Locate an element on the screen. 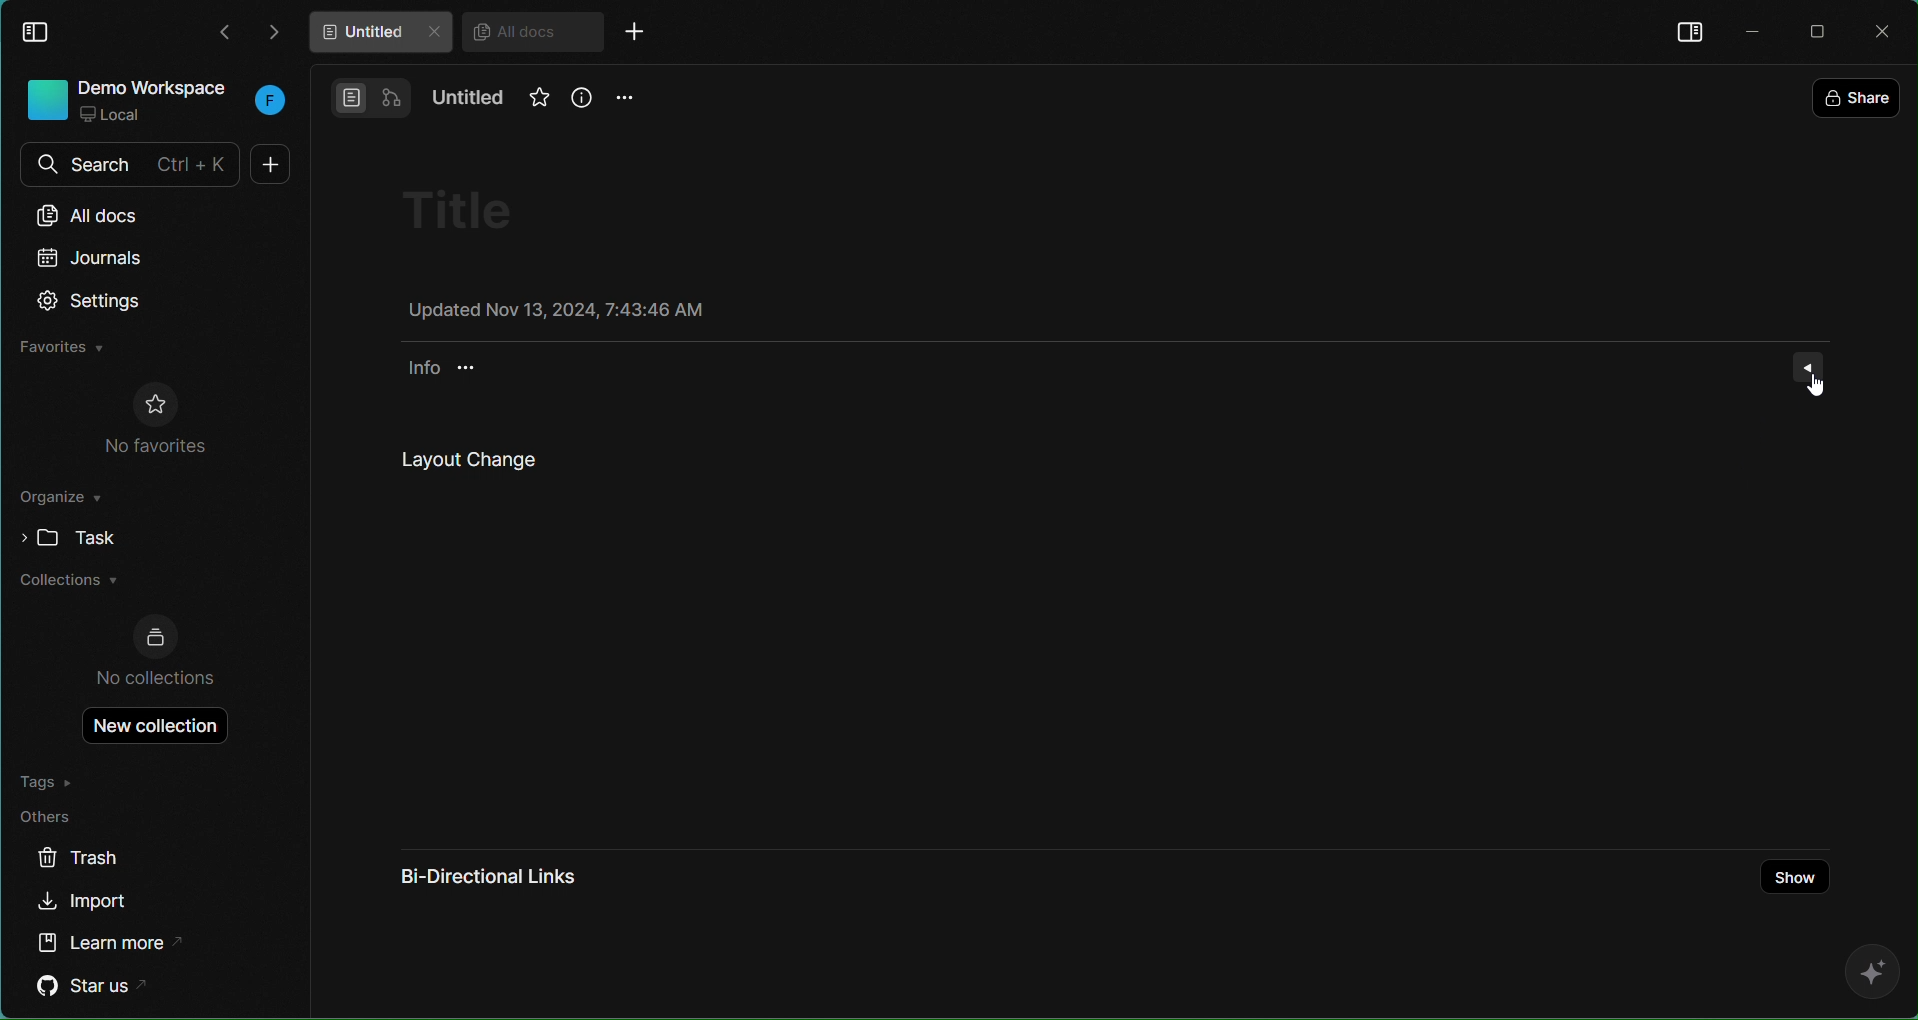 The height and width of the screenshot is (1020, 1918). settings is located at coordinates (92, 302).